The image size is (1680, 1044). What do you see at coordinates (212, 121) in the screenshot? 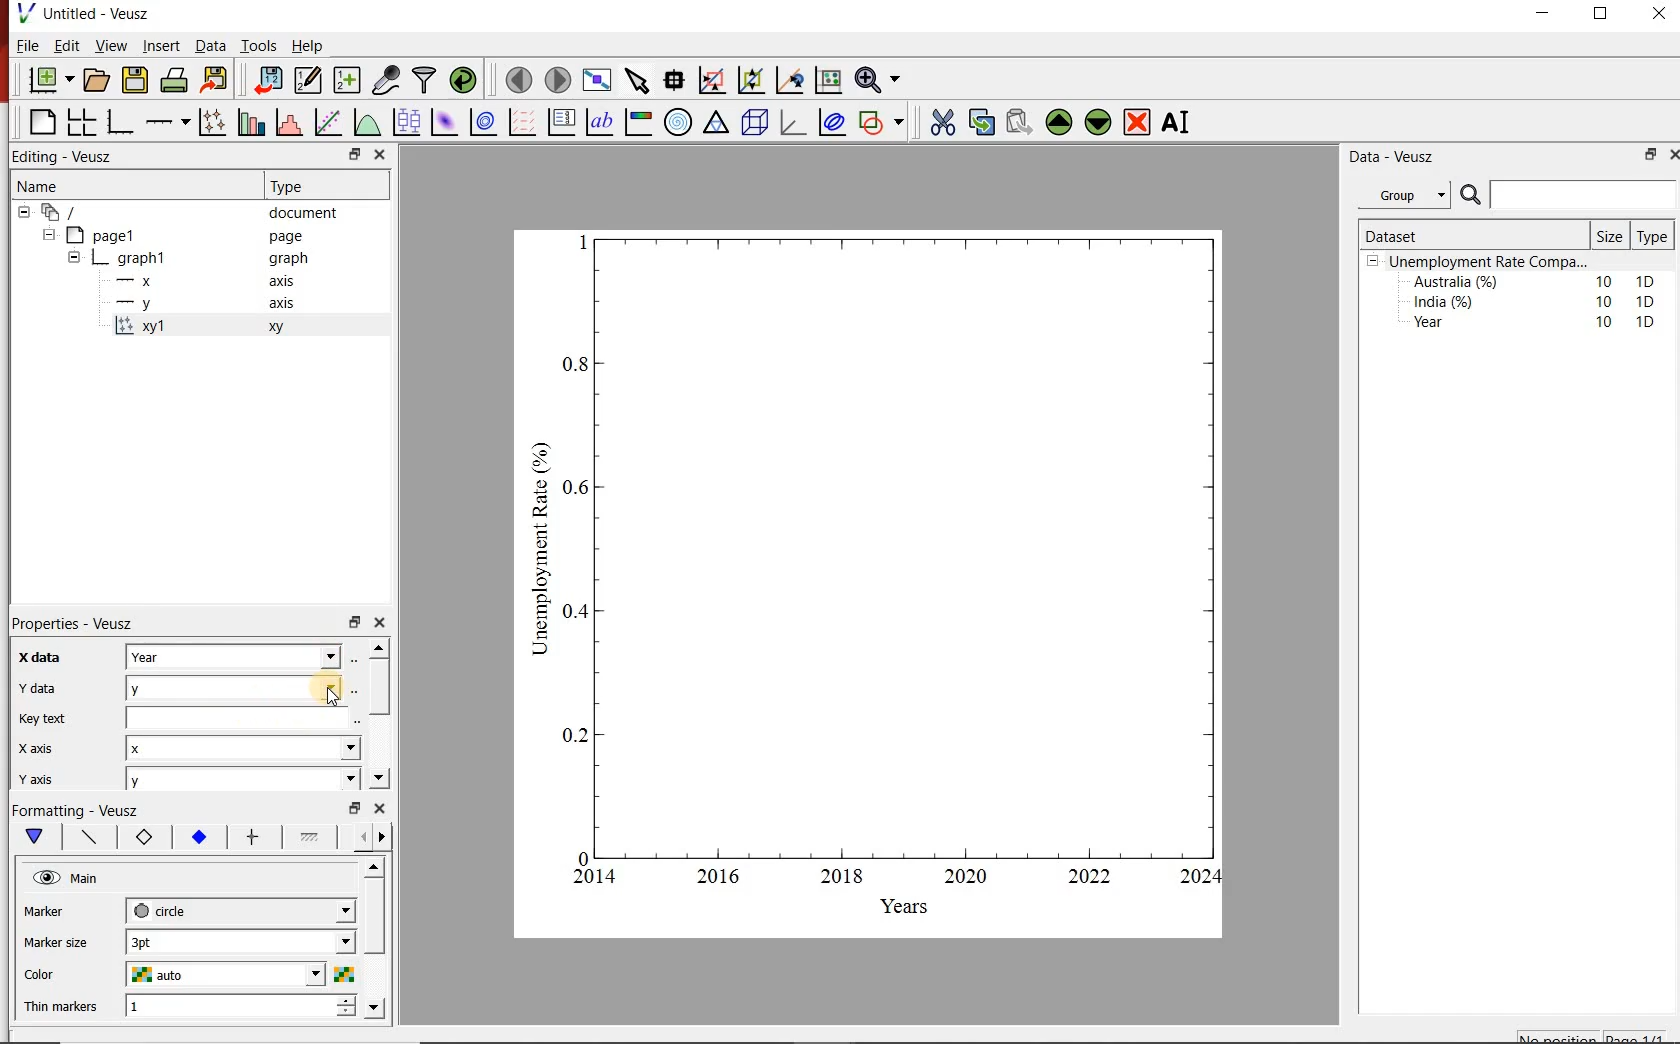
I see `plot points with lines and errorbars` at bounding box center [212, 121].